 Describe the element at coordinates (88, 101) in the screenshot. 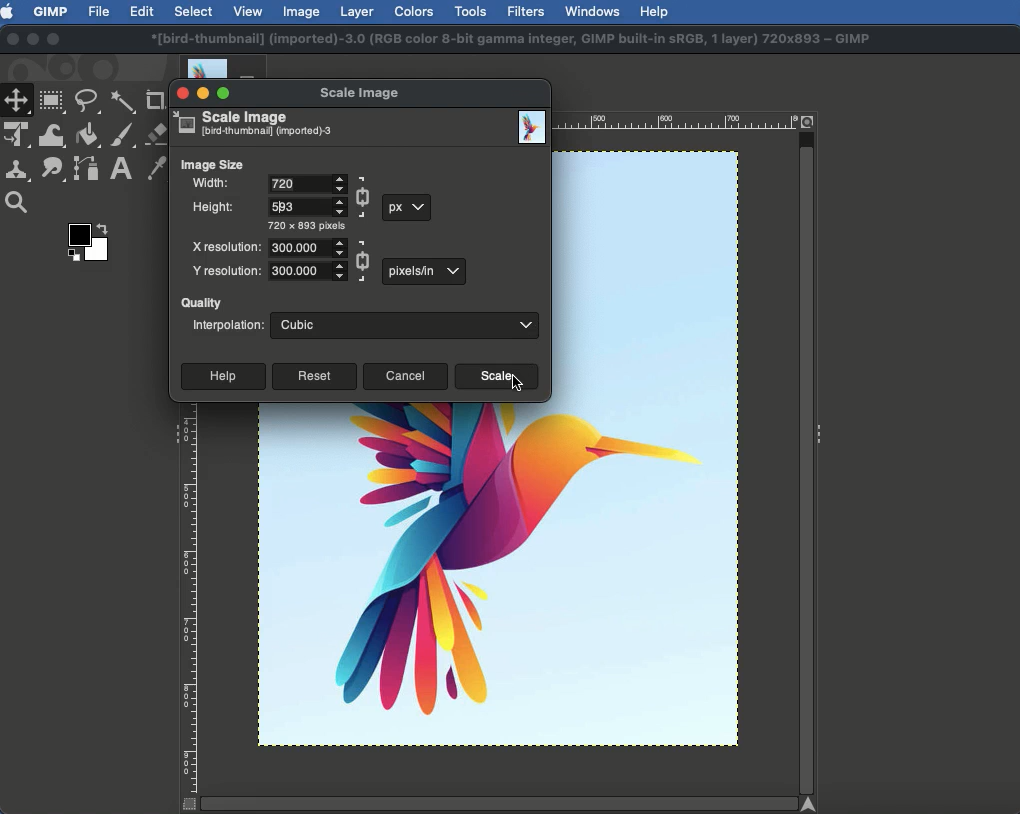

I see `Freeform selector` at that location.